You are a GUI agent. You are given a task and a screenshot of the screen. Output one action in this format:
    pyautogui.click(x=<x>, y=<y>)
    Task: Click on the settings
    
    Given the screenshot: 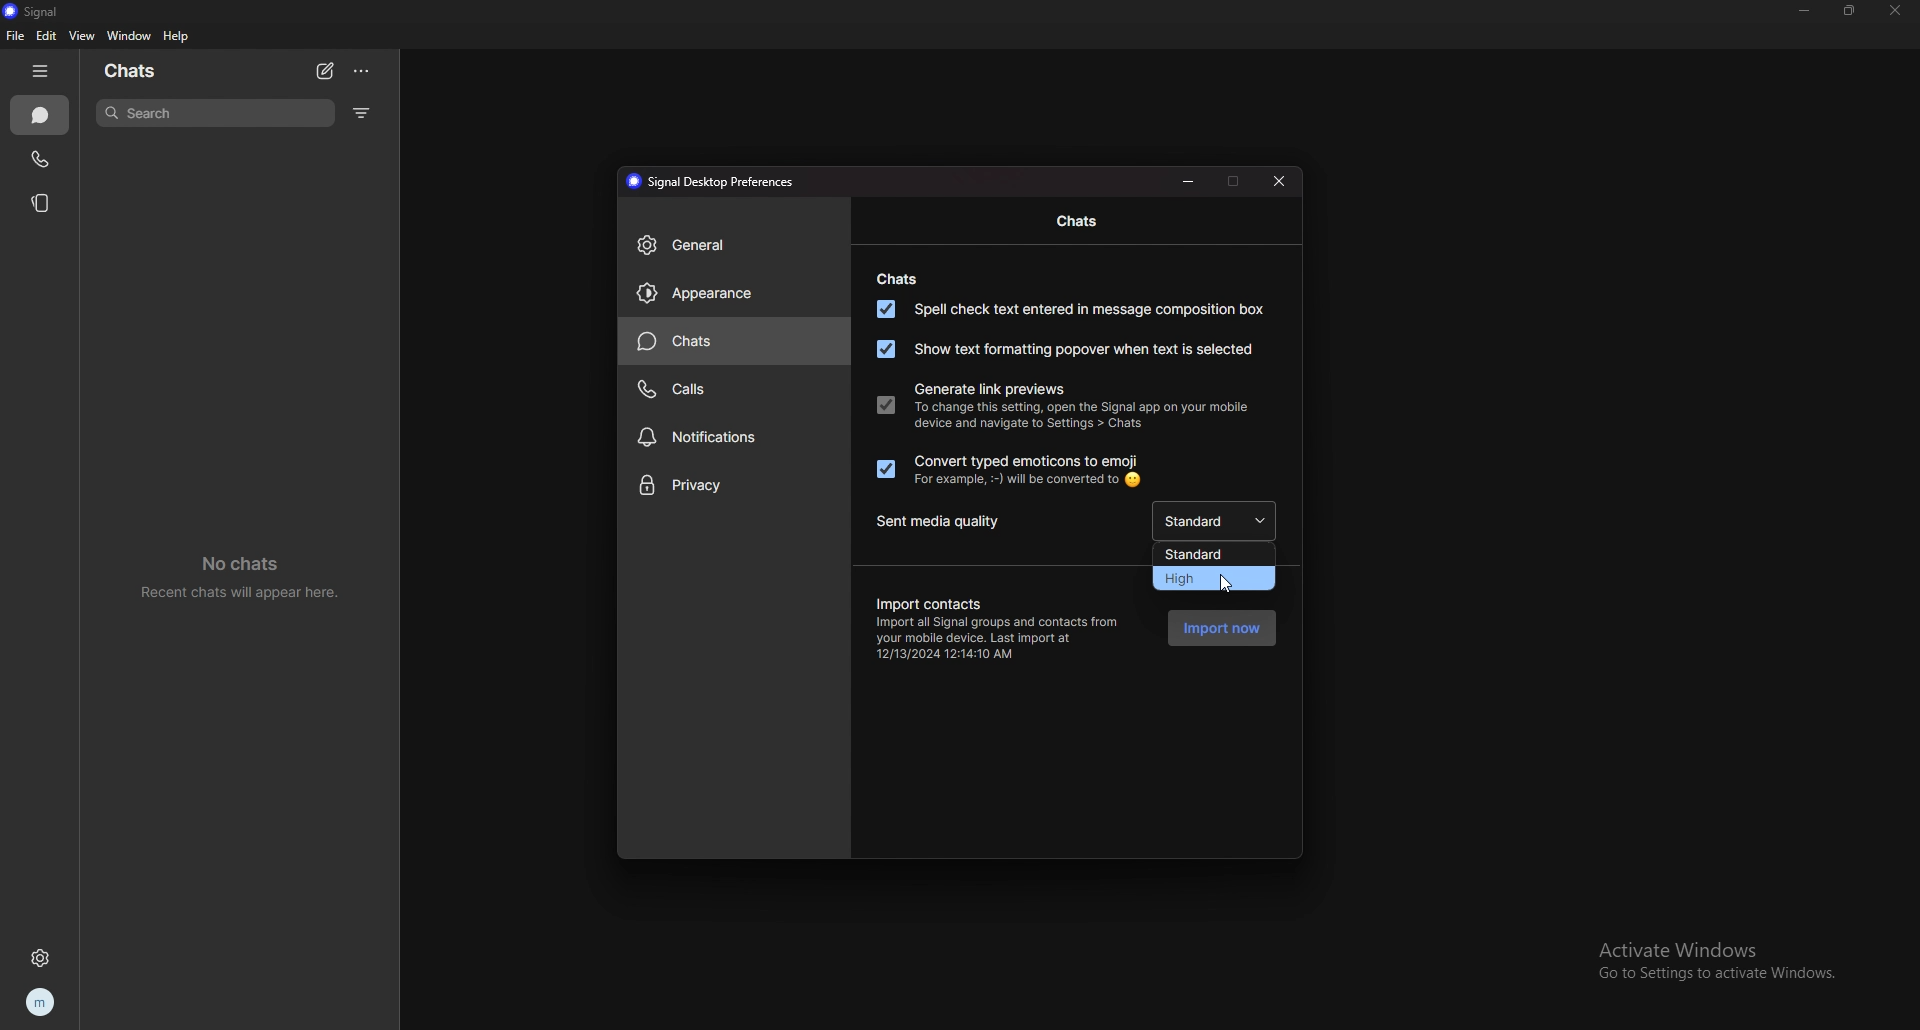 What is the action you would take?
    pyautogui.click(x=42, y=959)
    